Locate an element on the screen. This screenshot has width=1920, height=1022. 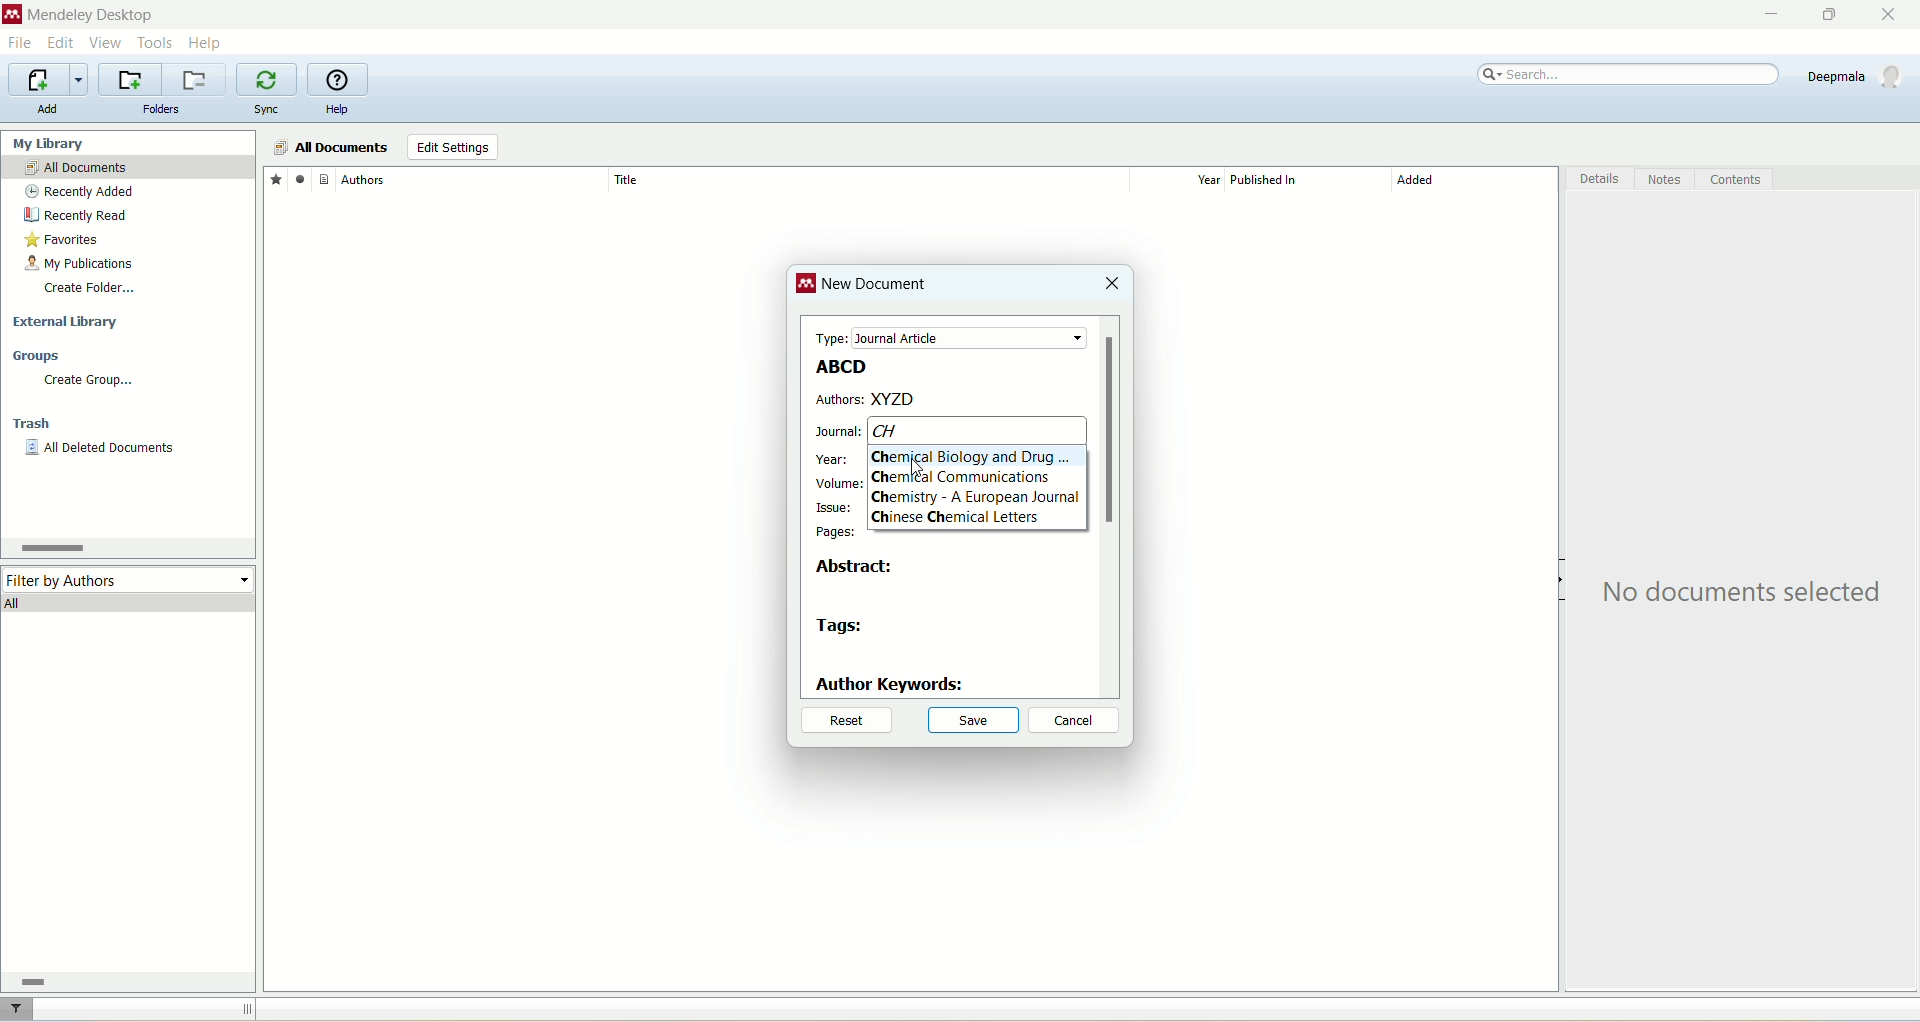
edit is located at coordinates (59, 43).